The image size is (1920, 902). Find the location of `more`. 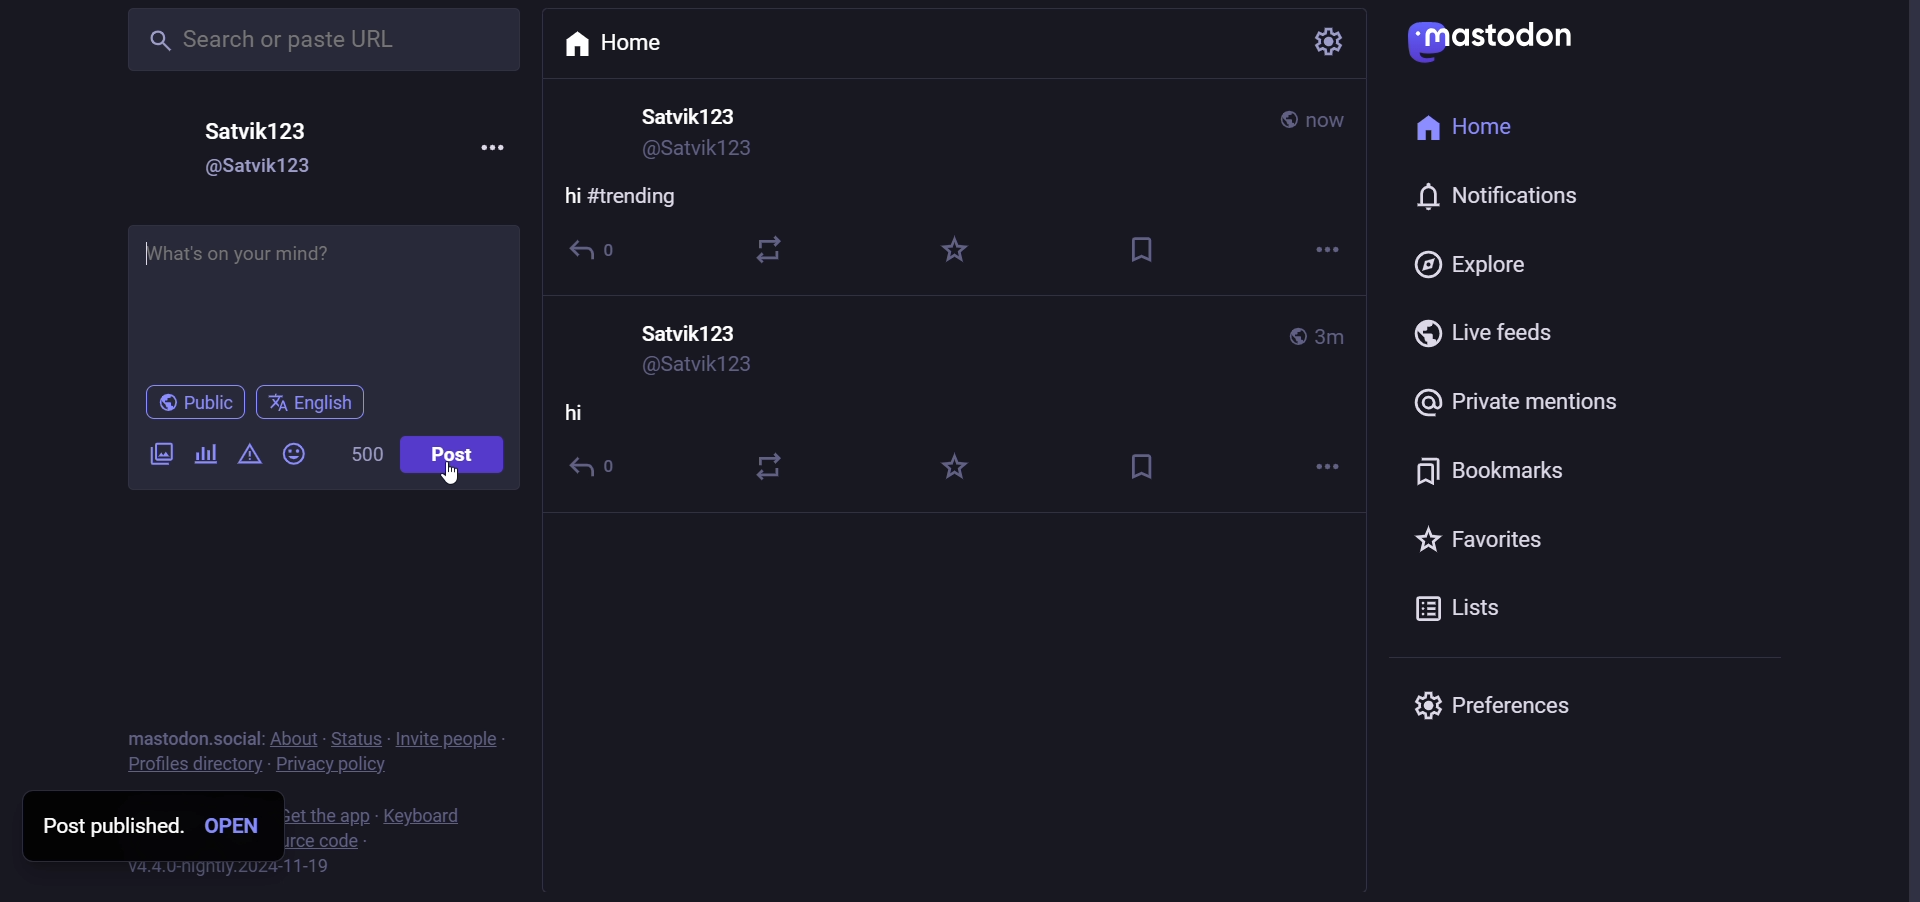

more is located at coordinates (491, 143).